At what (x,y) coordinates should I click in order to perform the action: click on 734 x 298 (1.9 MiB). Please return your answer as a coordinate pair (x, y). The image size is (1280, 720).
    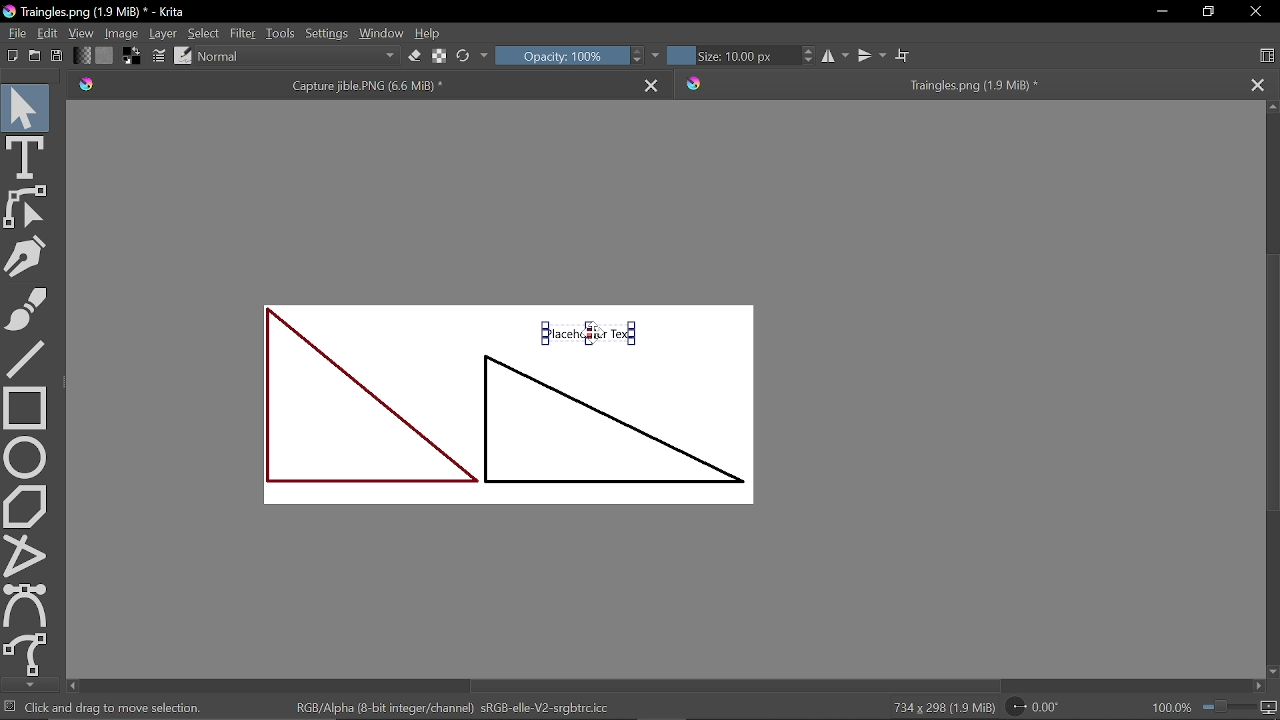
    Looking at the image, I should click on (942, 706).